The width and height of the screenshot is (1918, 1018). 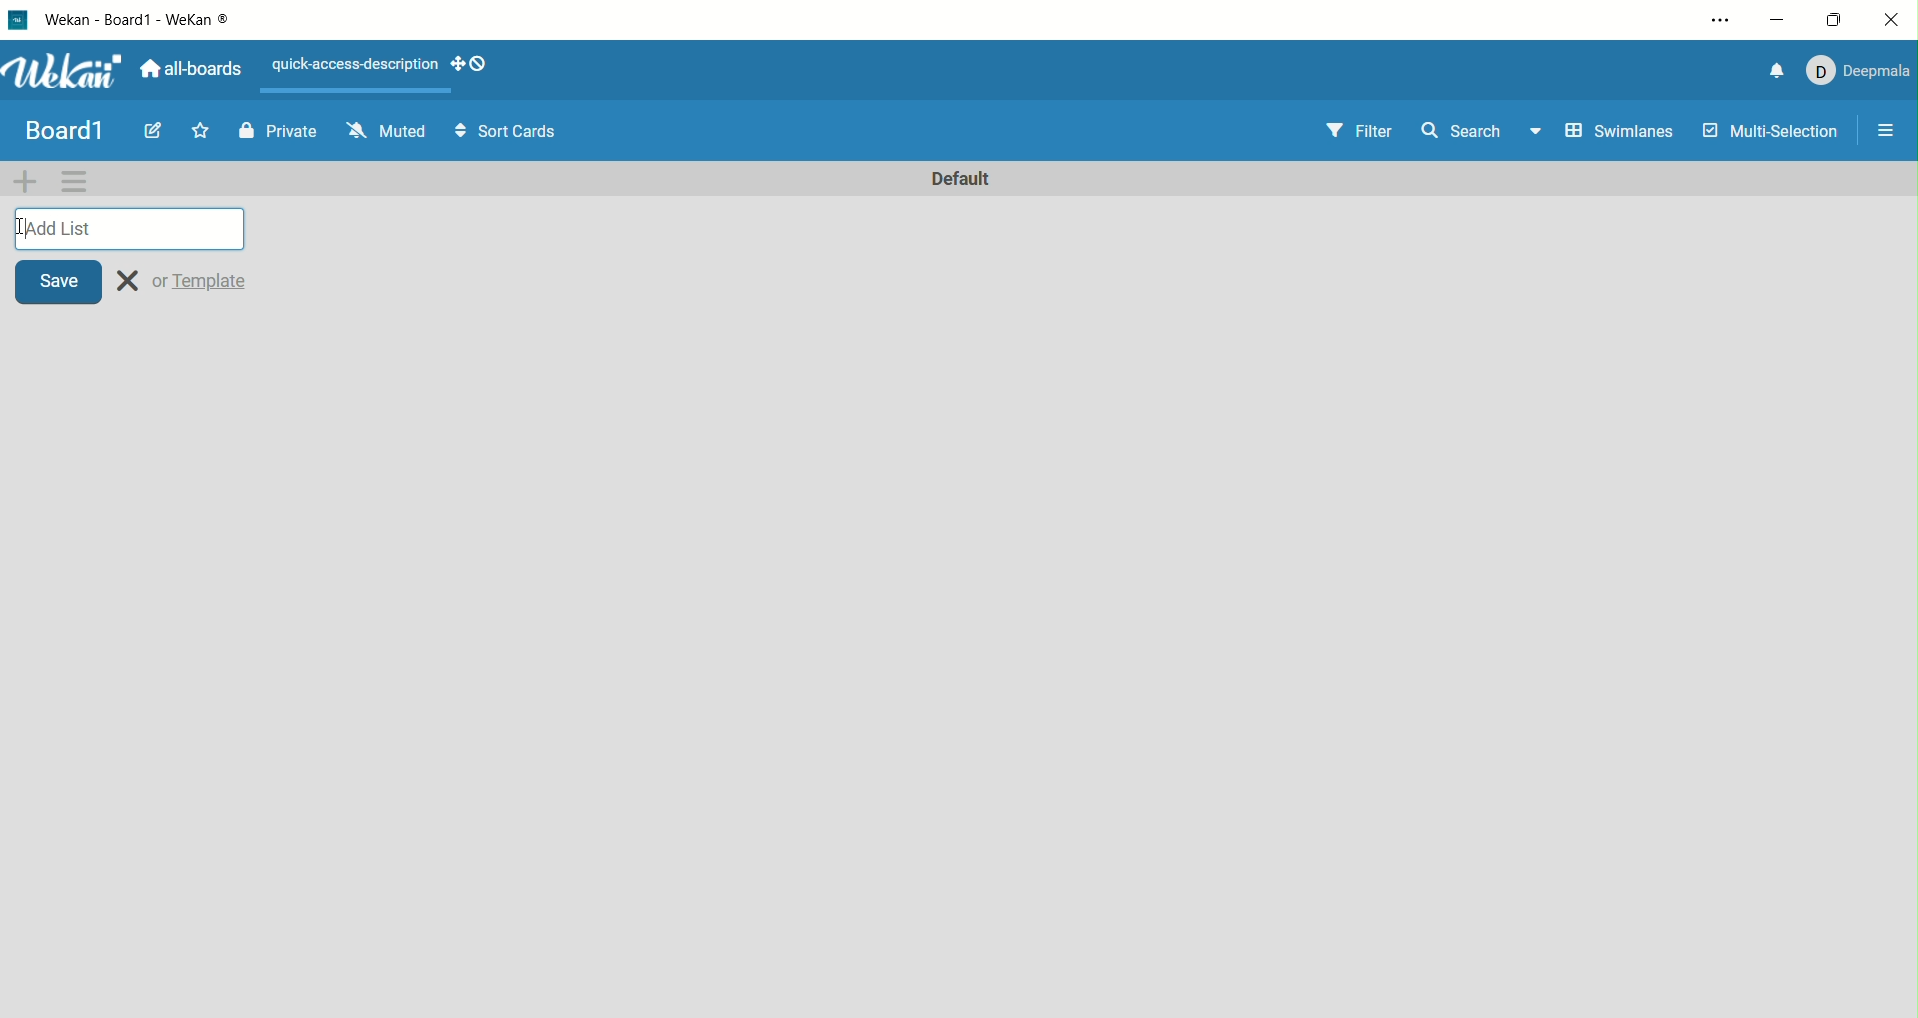 What do you see at coordinates (61, 281) in the screenshot?
I see `save` at bounding box center [61, 281].